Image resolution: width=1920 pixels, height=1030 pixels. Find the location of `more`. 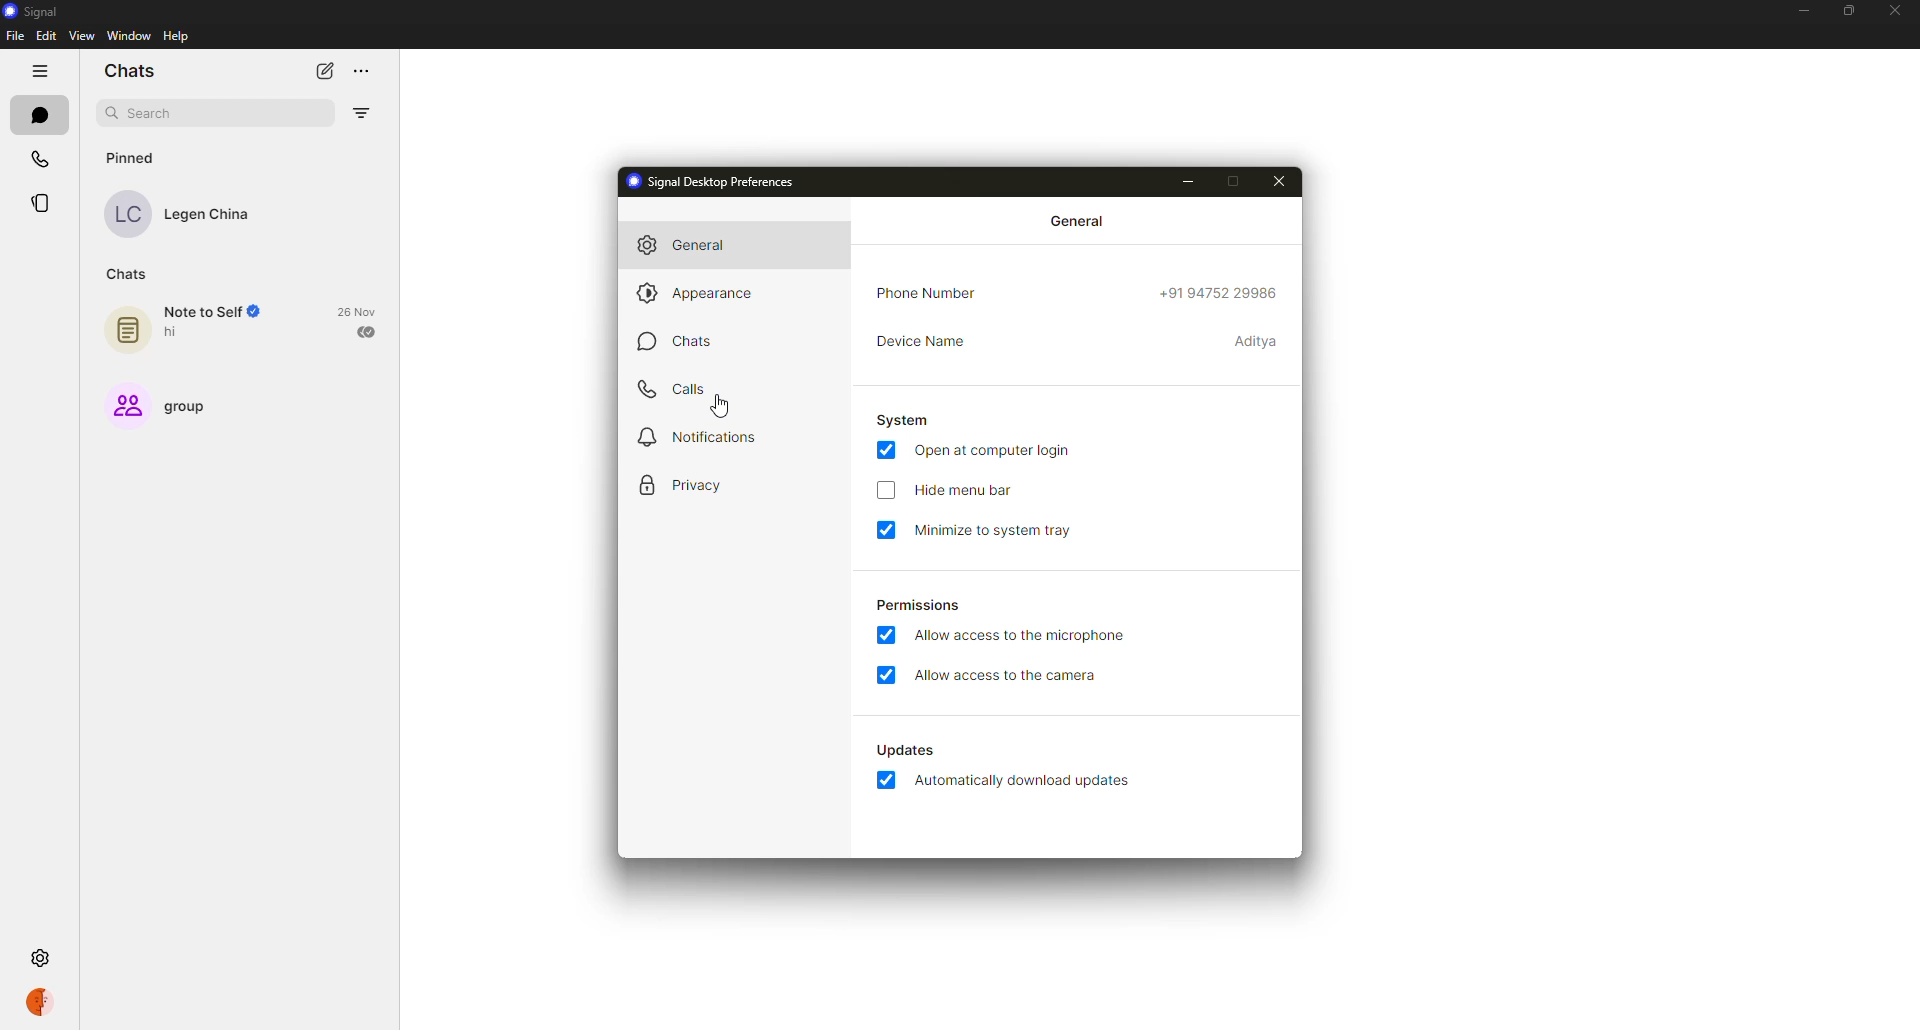

more is located at coordinates (373, 68).